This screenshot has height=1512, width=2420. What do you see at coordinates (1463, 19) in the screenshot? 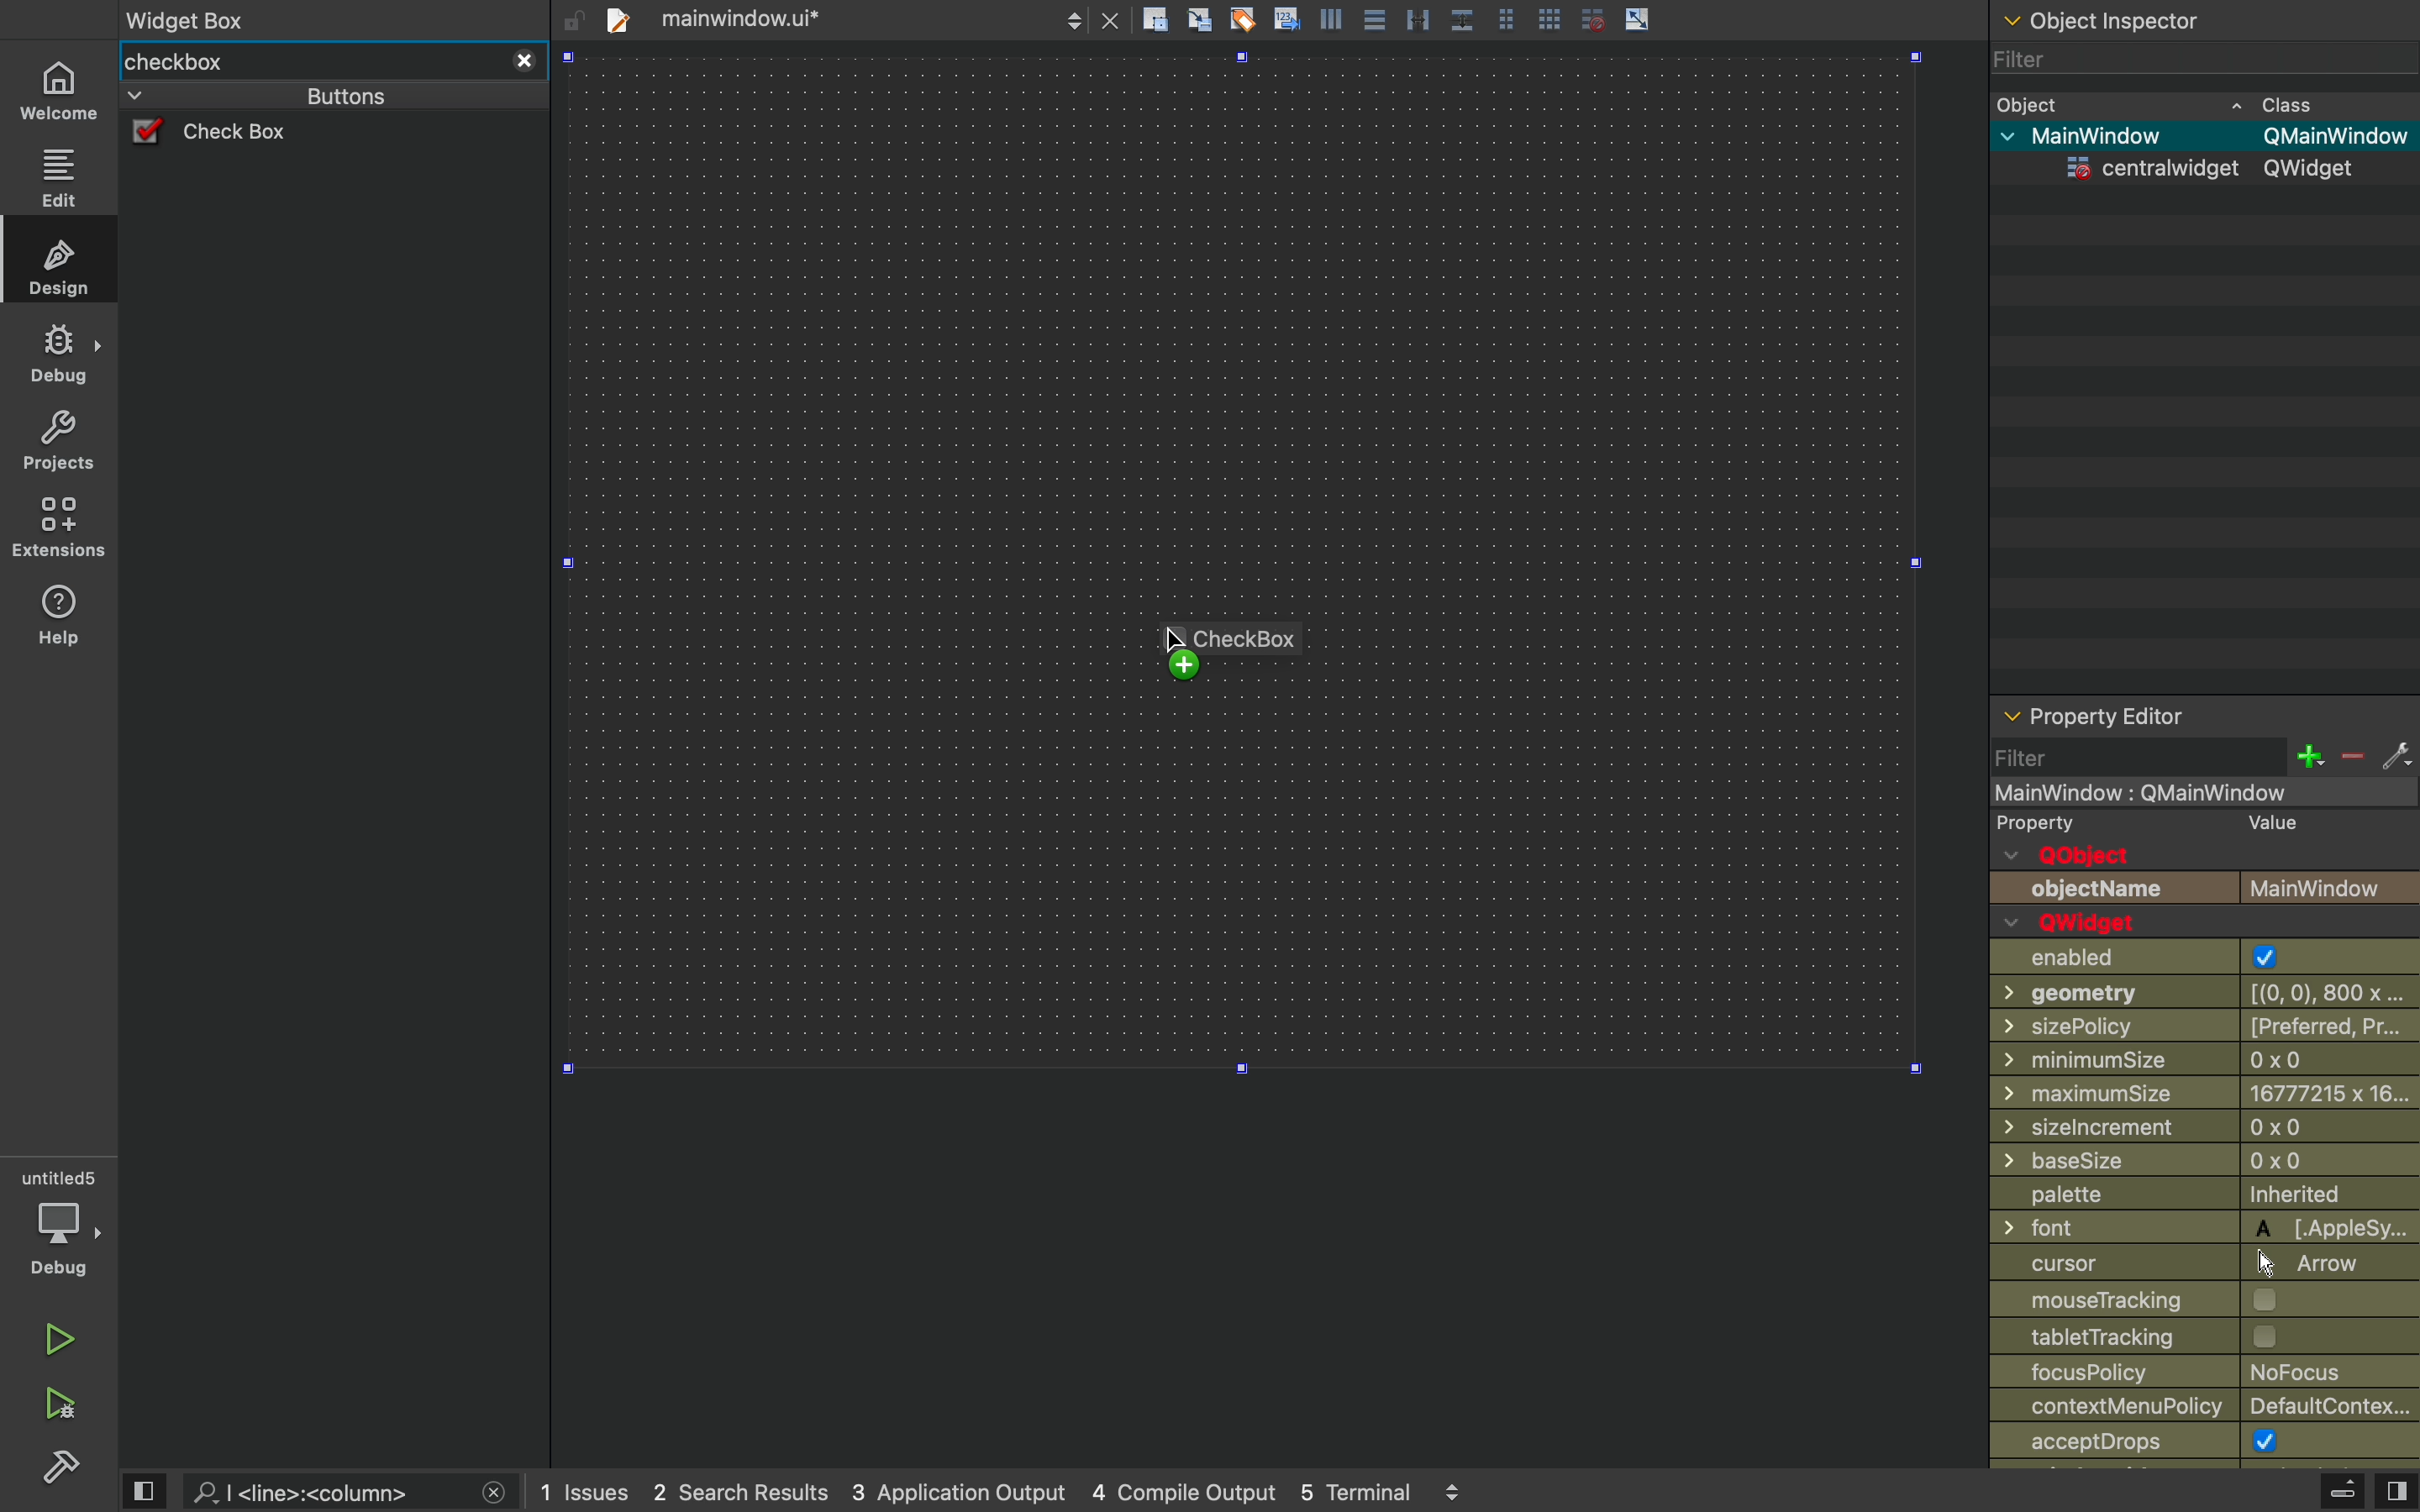
I see `distribute vertically` at bounding box center [1463, 19].